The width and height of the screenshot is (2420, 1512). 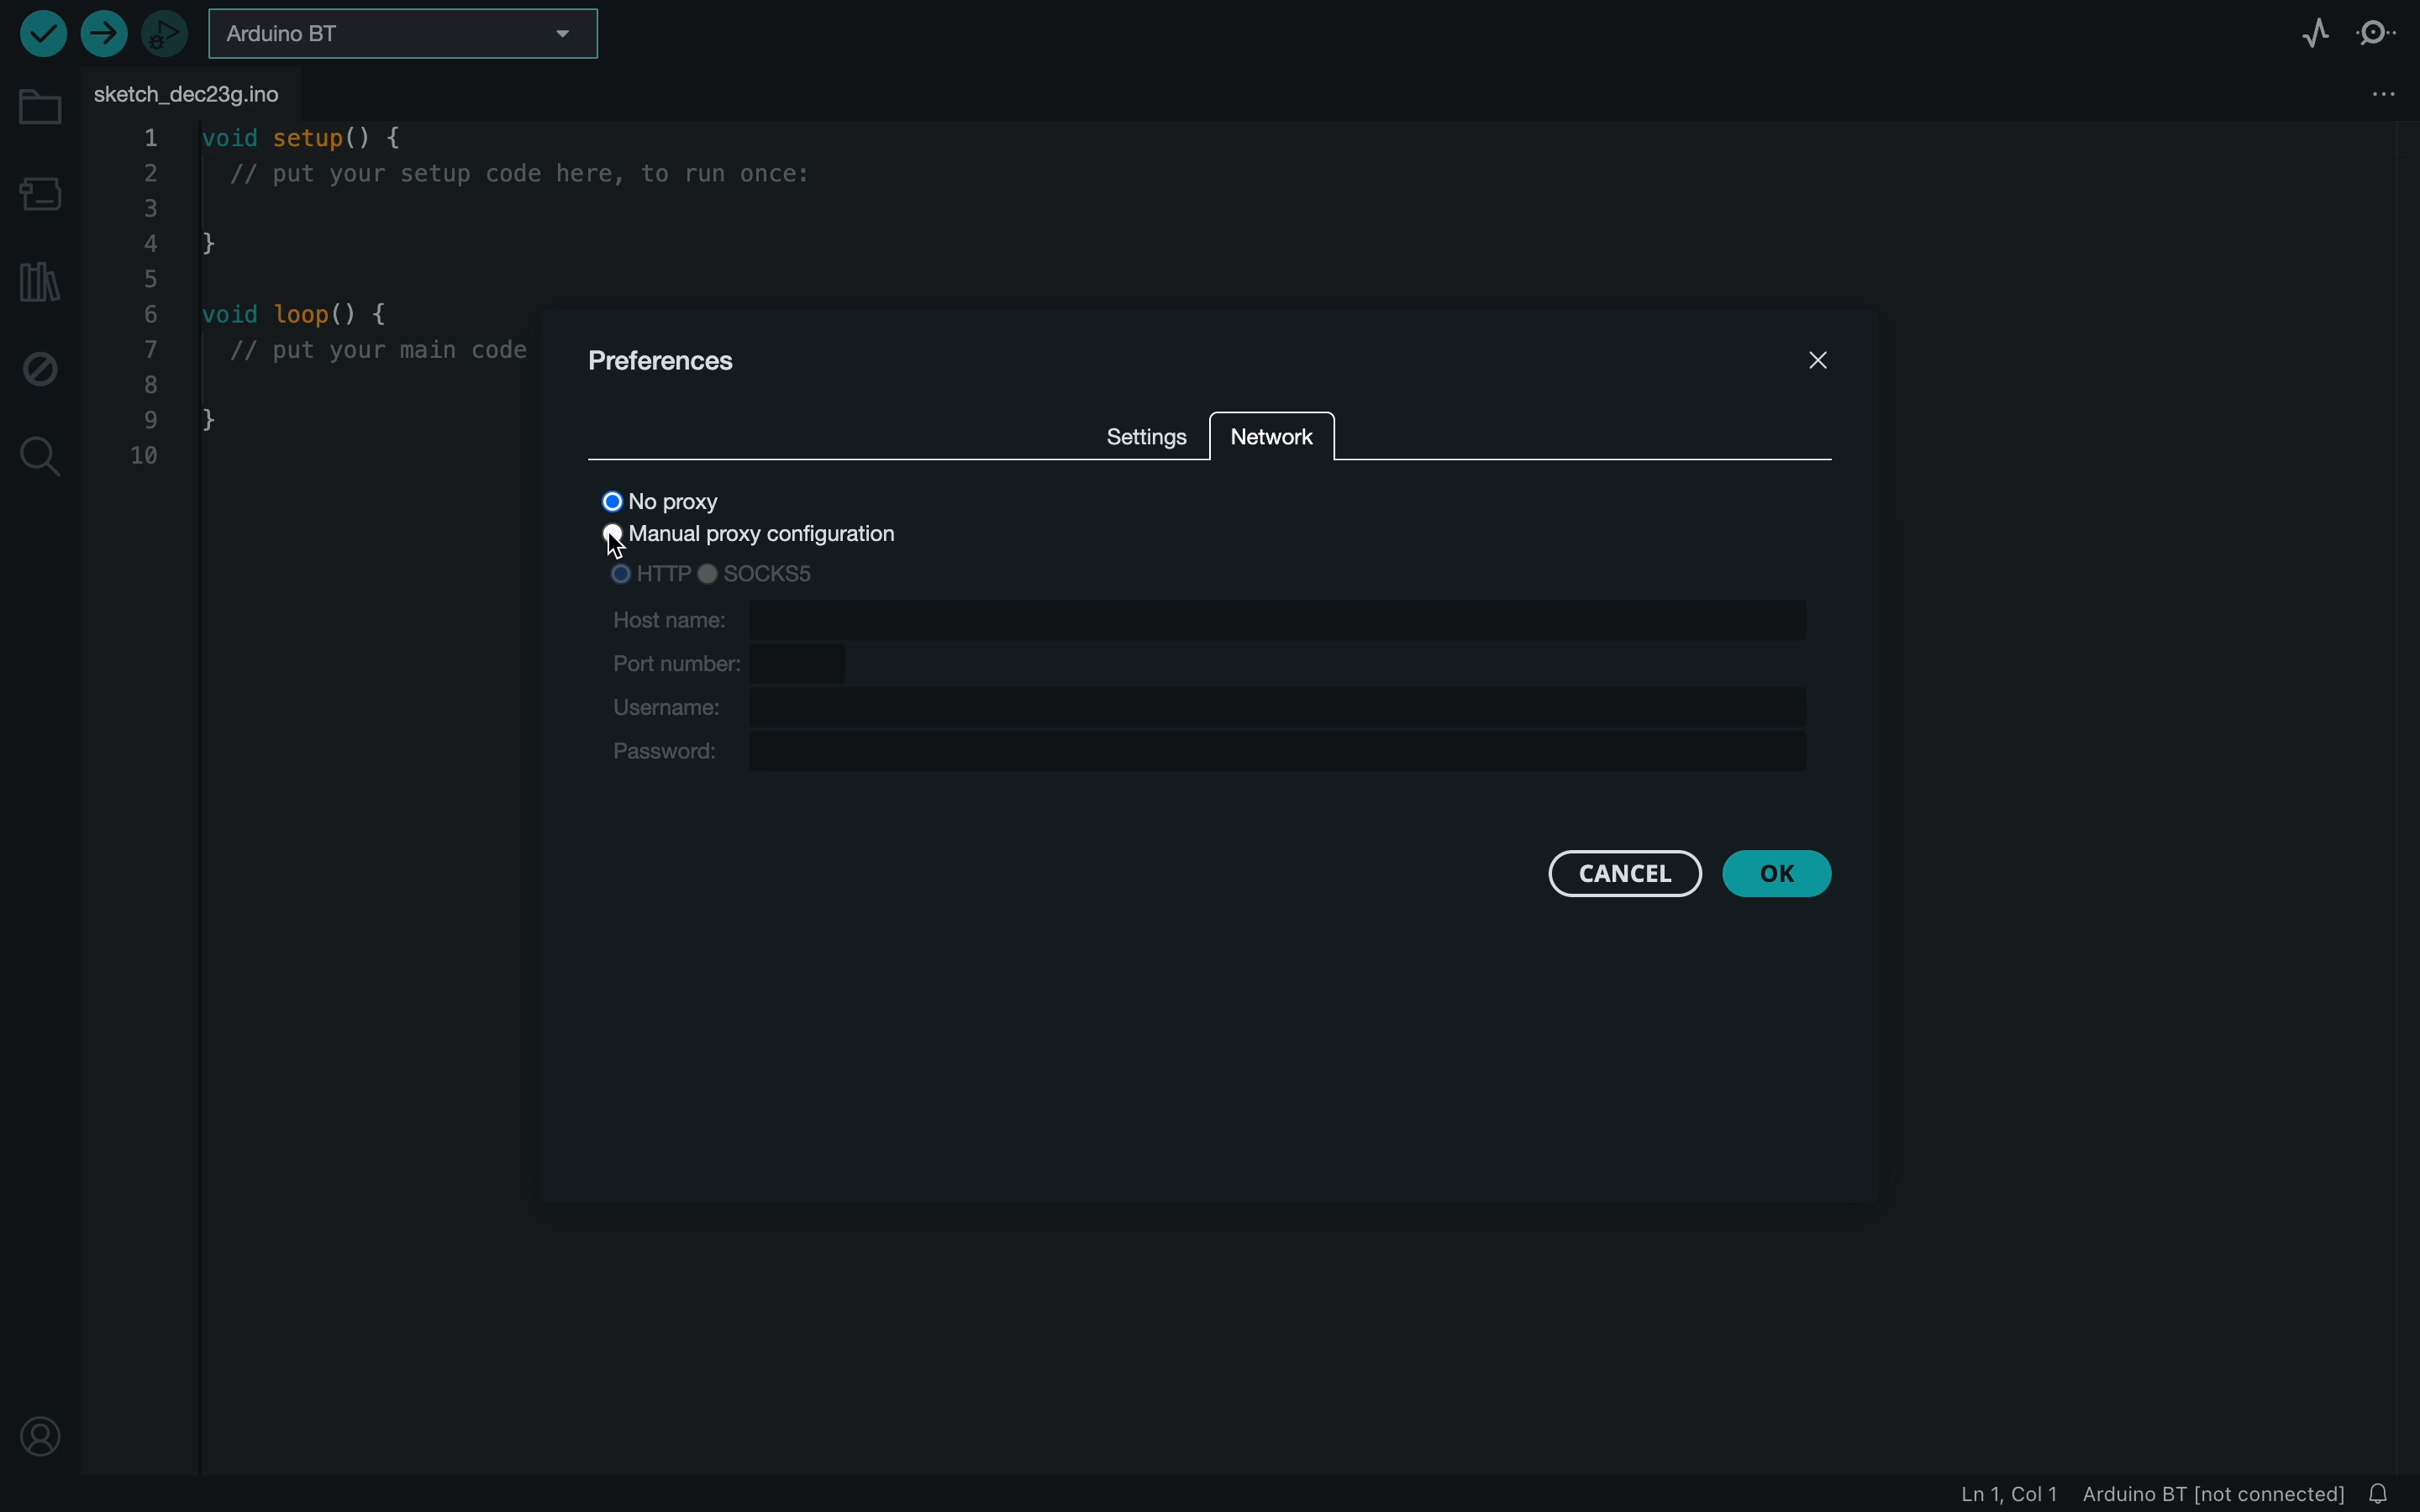 I want to click on file setting, so click(x=2349, y=89).